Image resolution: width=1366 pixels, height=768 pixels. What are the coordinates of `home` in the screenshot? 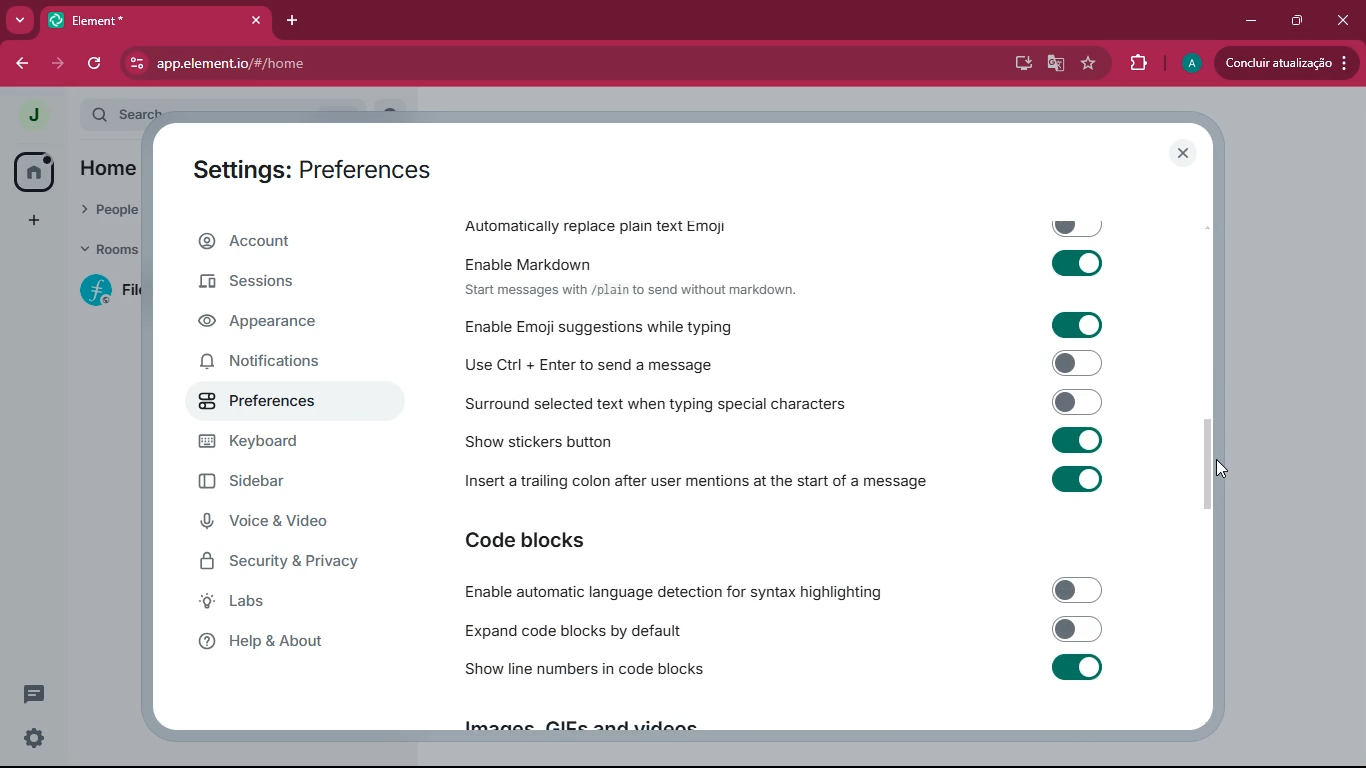 It's located at (114, 170).